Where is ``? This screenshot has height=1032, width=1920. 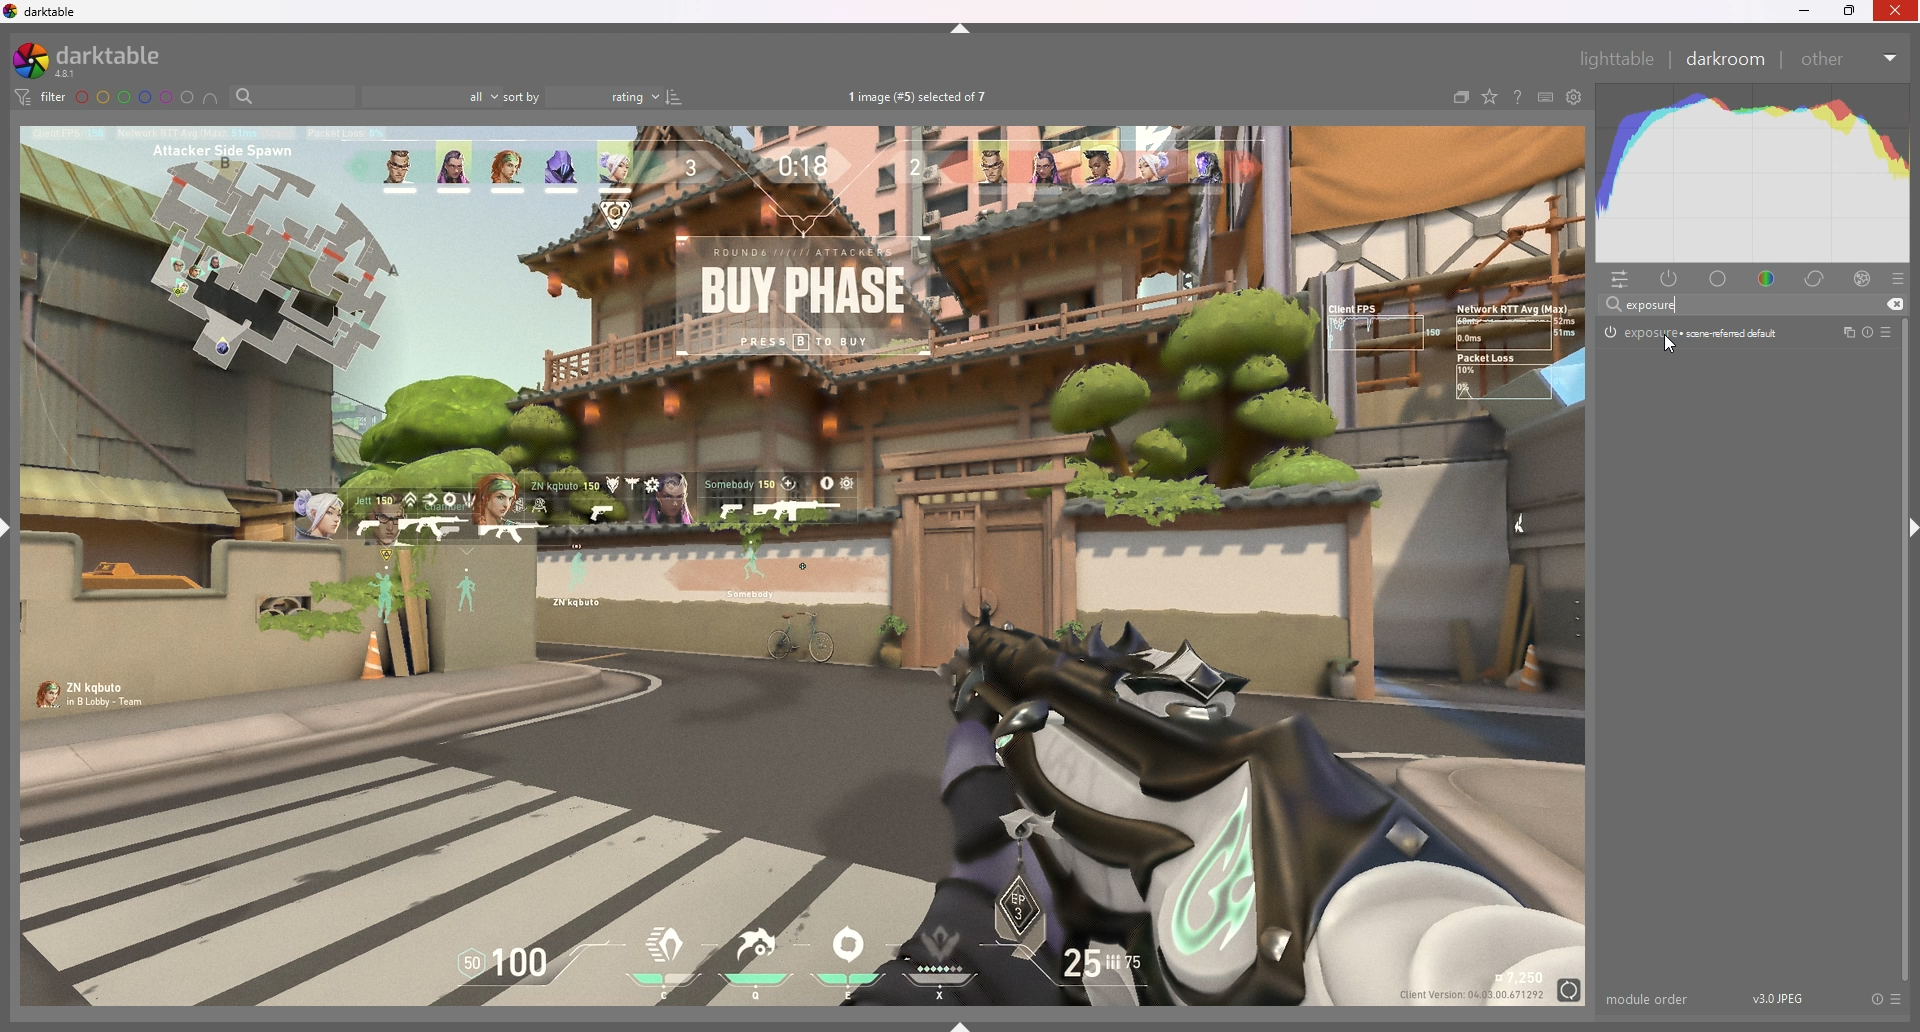
 is located at coordinates (1897, 14).